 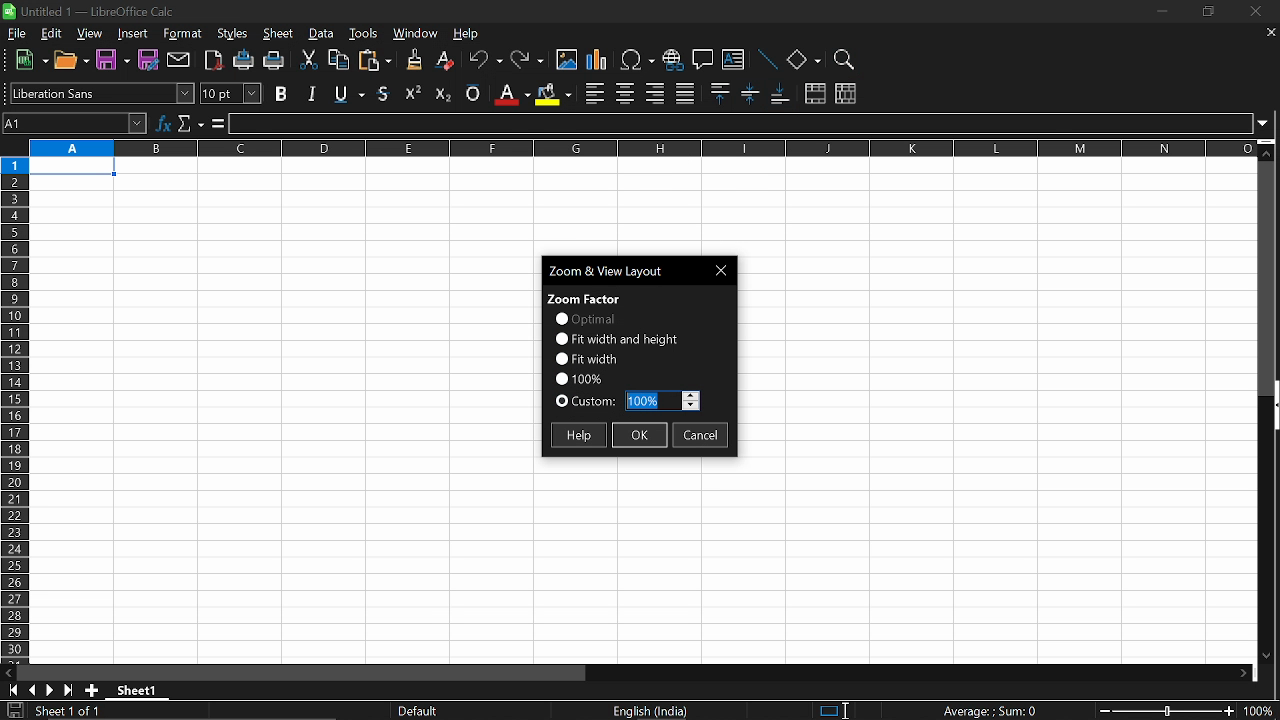 I want to click on function wizard, so click(x=165, y=121).